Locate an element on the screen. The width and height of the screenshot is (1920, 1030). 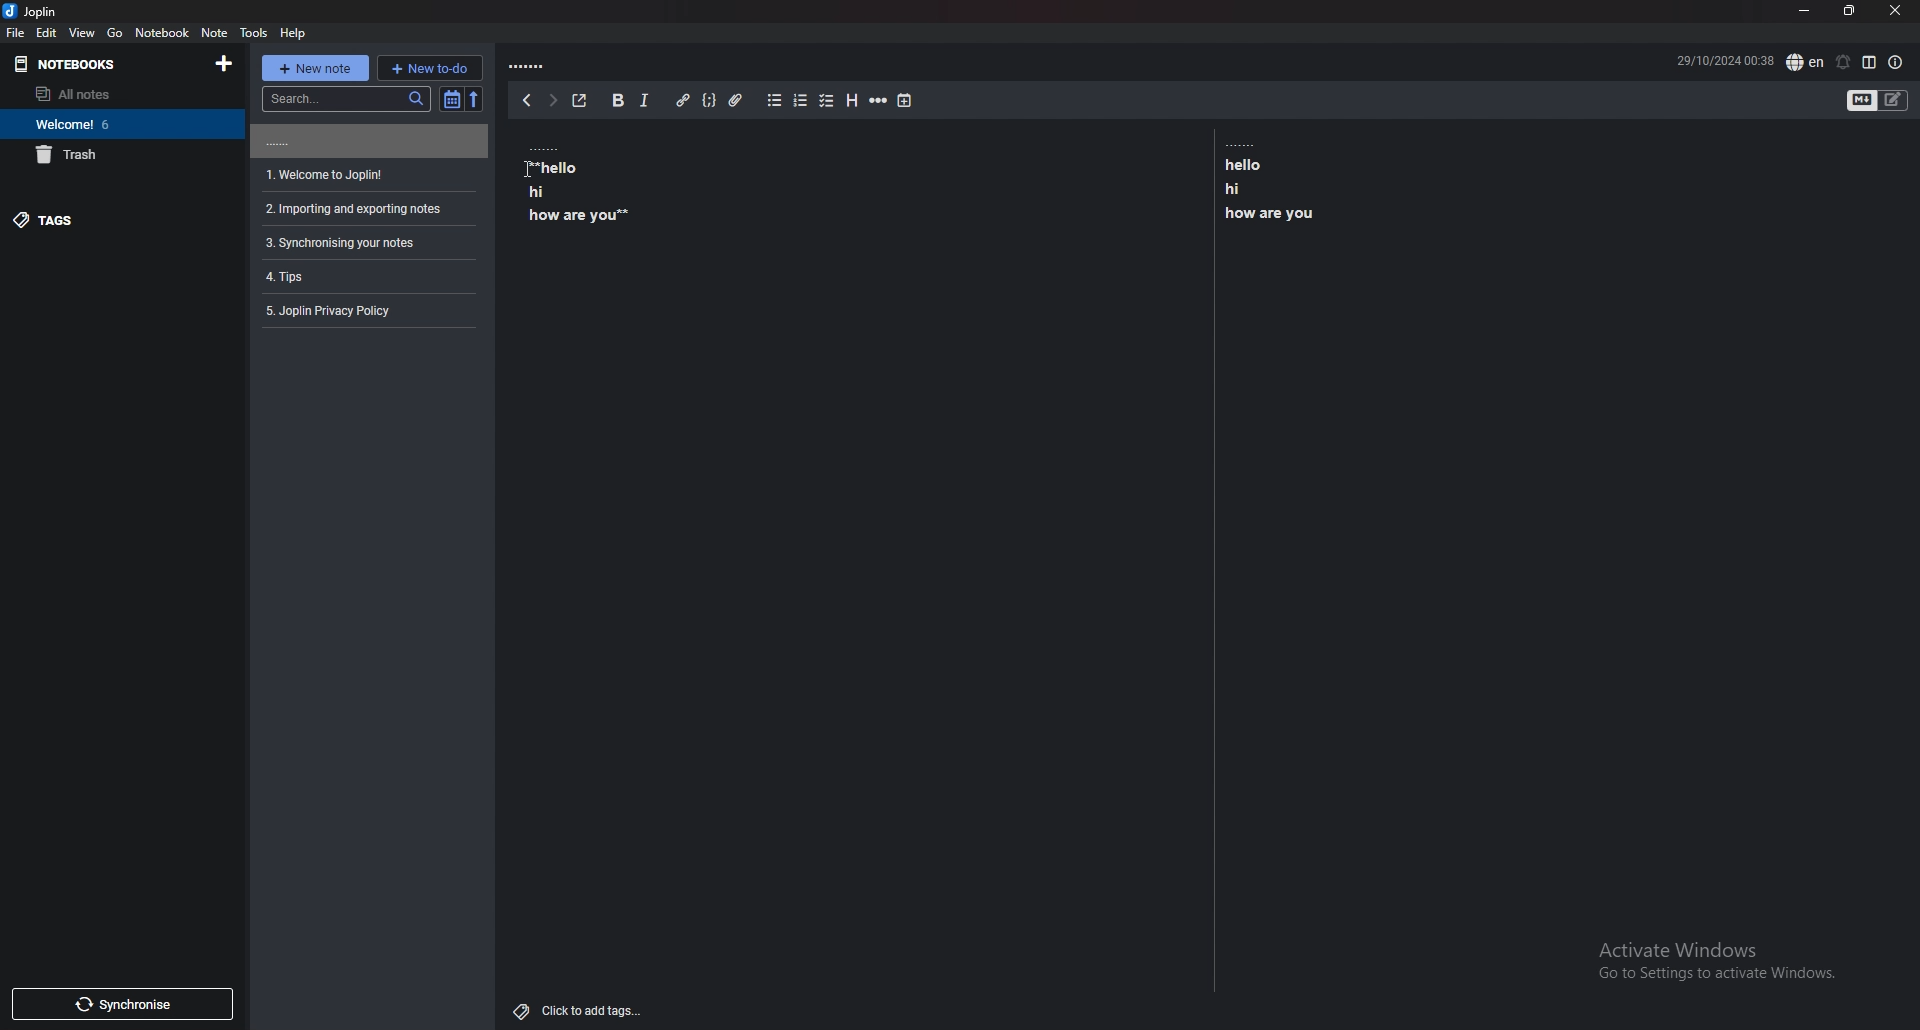
minimize is located at coordinates (1806, 11).